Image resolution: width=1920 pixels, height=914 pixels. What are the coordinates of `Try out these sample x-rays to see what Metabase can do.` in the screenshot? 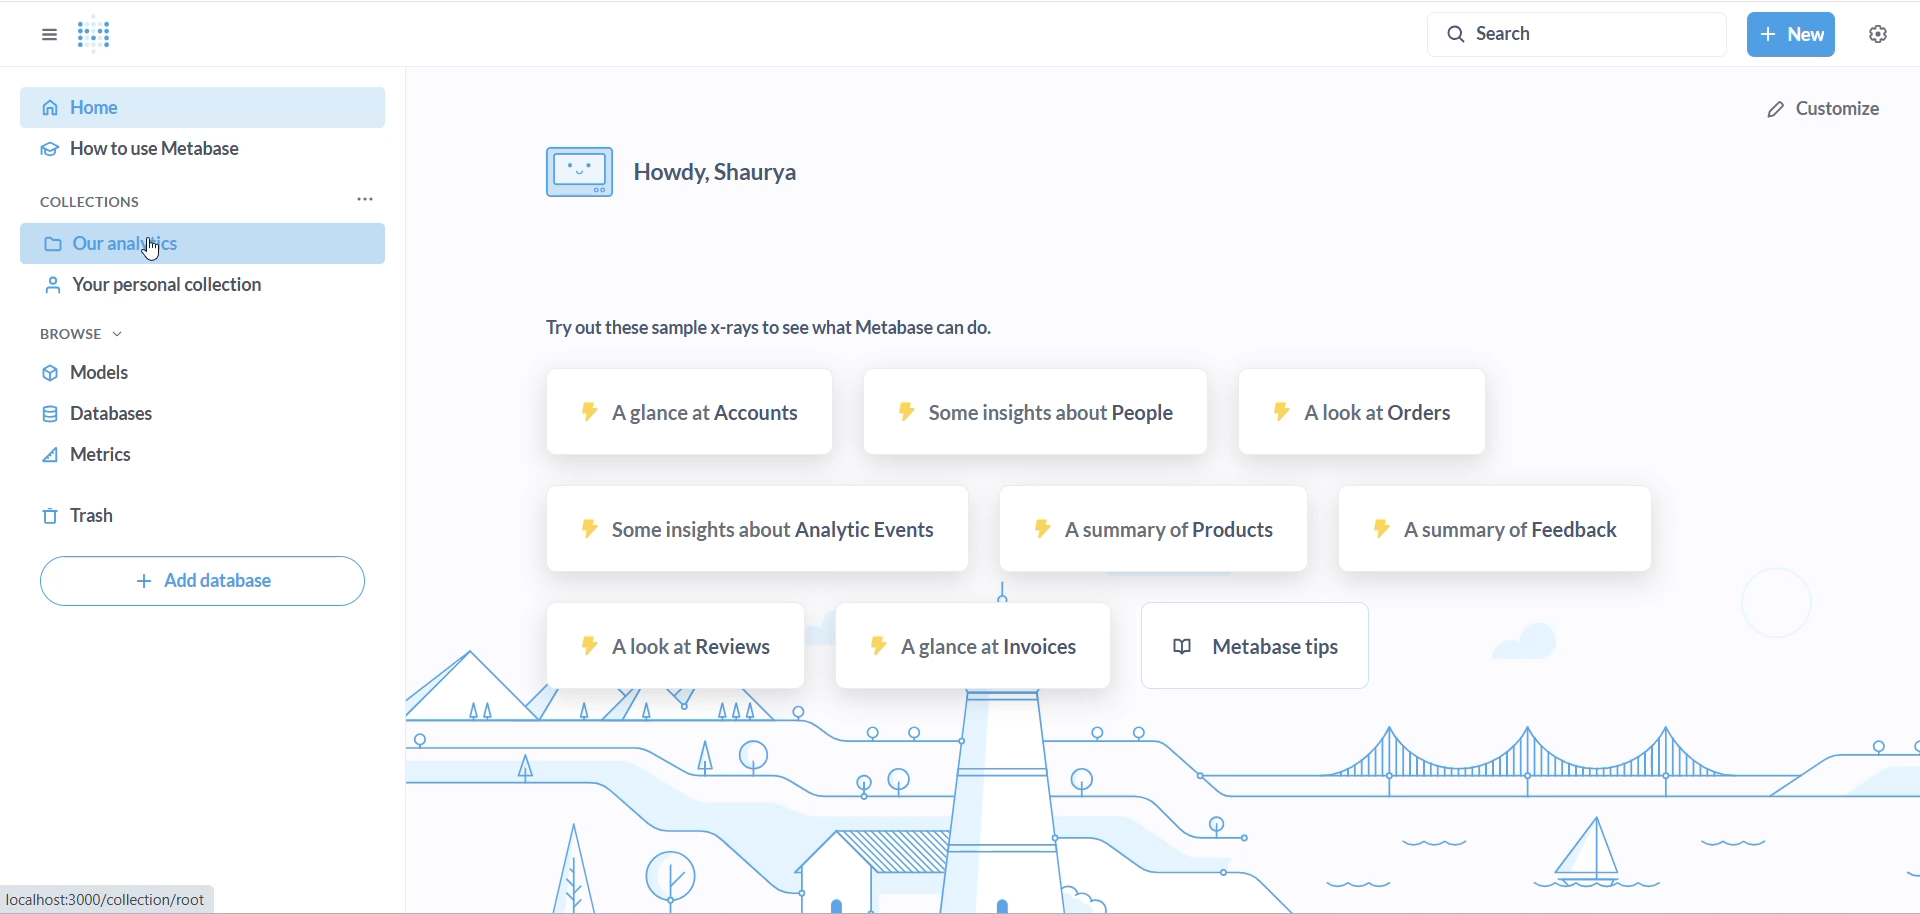 It's located at (779, 328).